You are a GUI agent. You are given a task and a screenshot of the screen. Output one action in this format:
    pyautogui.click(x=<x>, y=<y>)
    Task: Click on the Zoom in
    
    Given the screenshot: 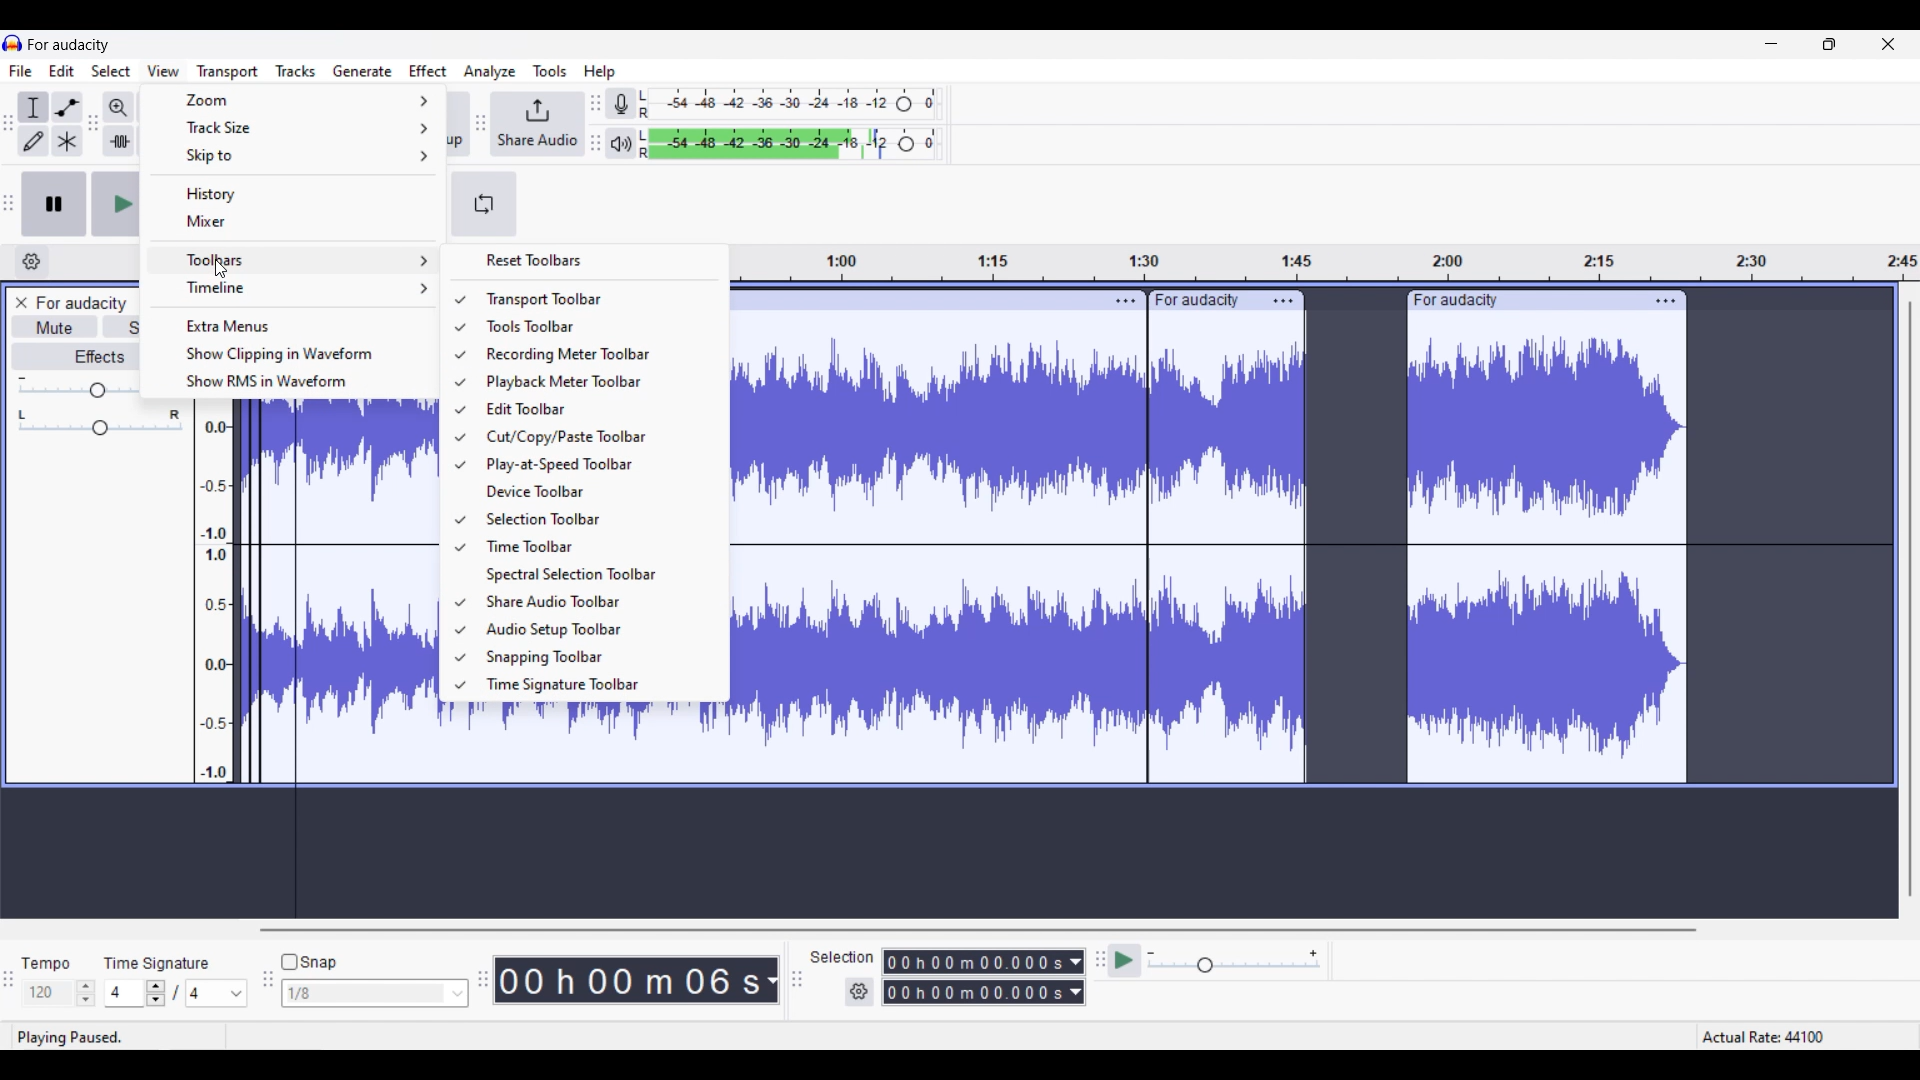 What is the action you would take?
    pyautogui.click(x=118, y=108)
    